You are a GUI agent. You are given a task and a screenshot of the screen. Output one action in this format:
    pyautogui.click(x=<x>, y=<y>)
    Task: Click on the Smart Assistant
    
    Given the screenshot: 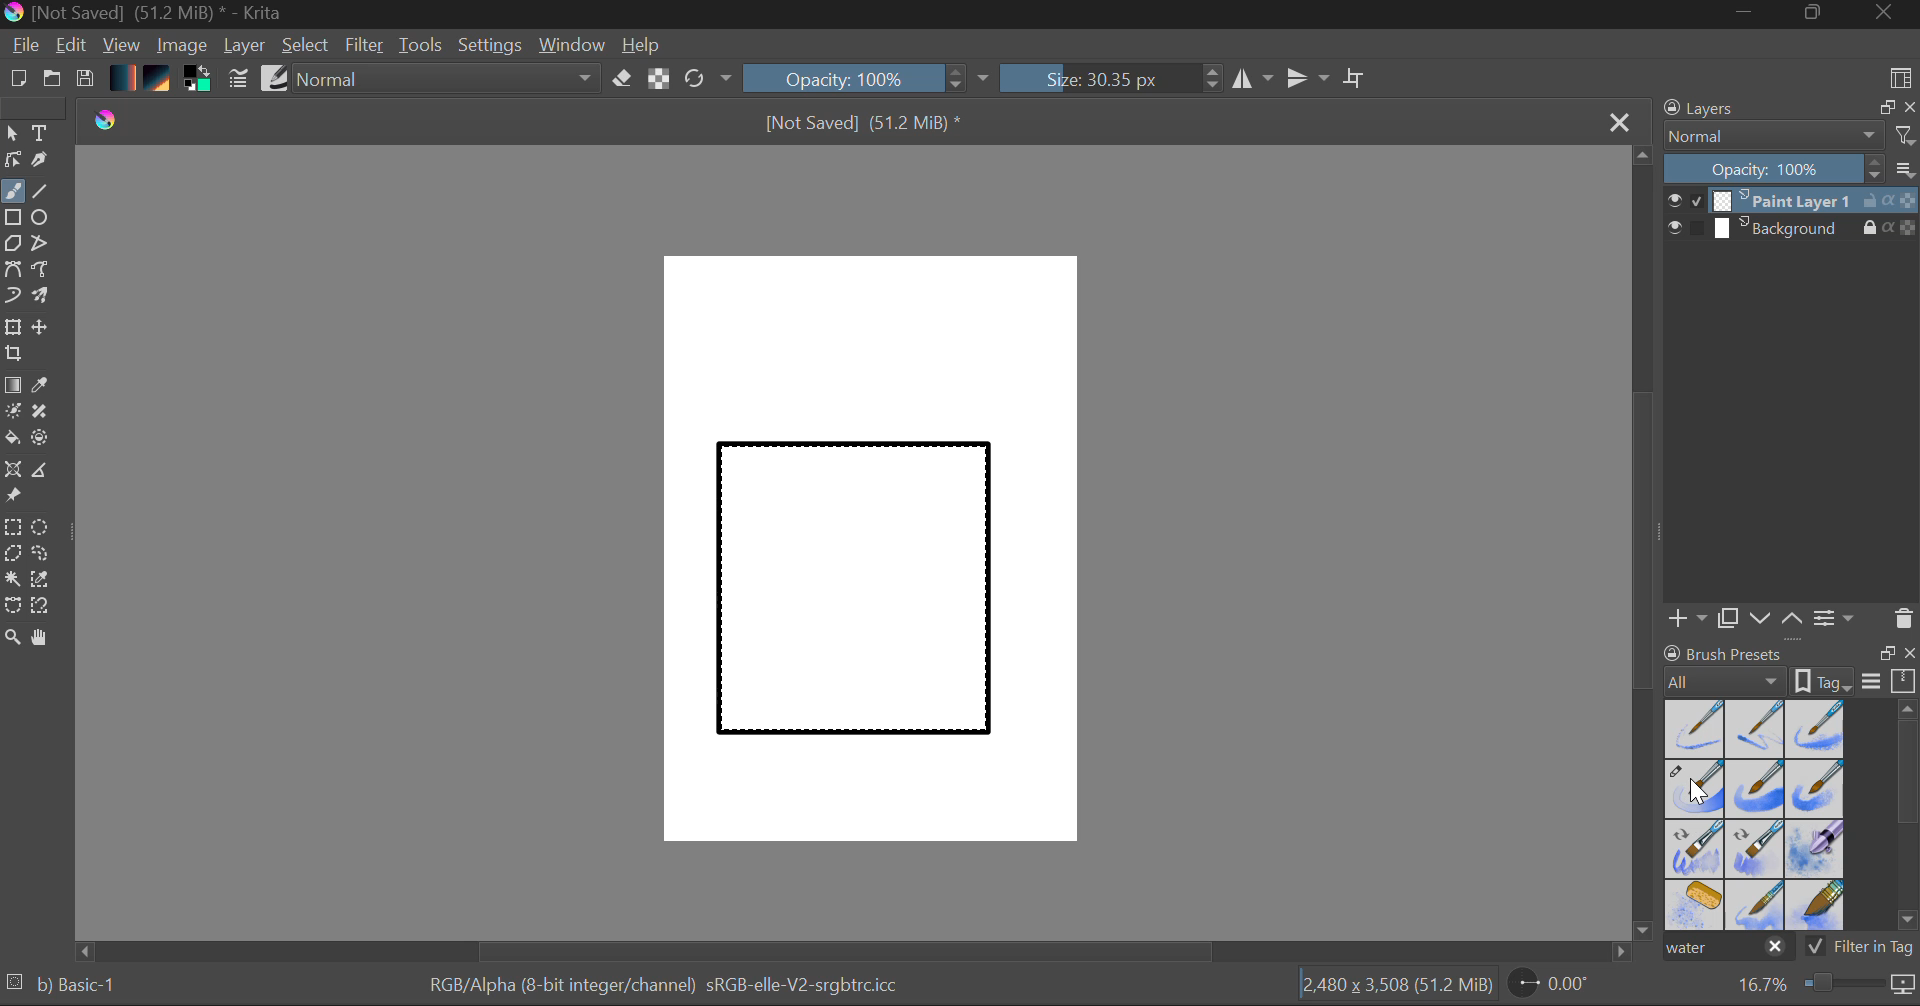 What is the action you would take?
    pyautogui.click(x=12, y=472)
    